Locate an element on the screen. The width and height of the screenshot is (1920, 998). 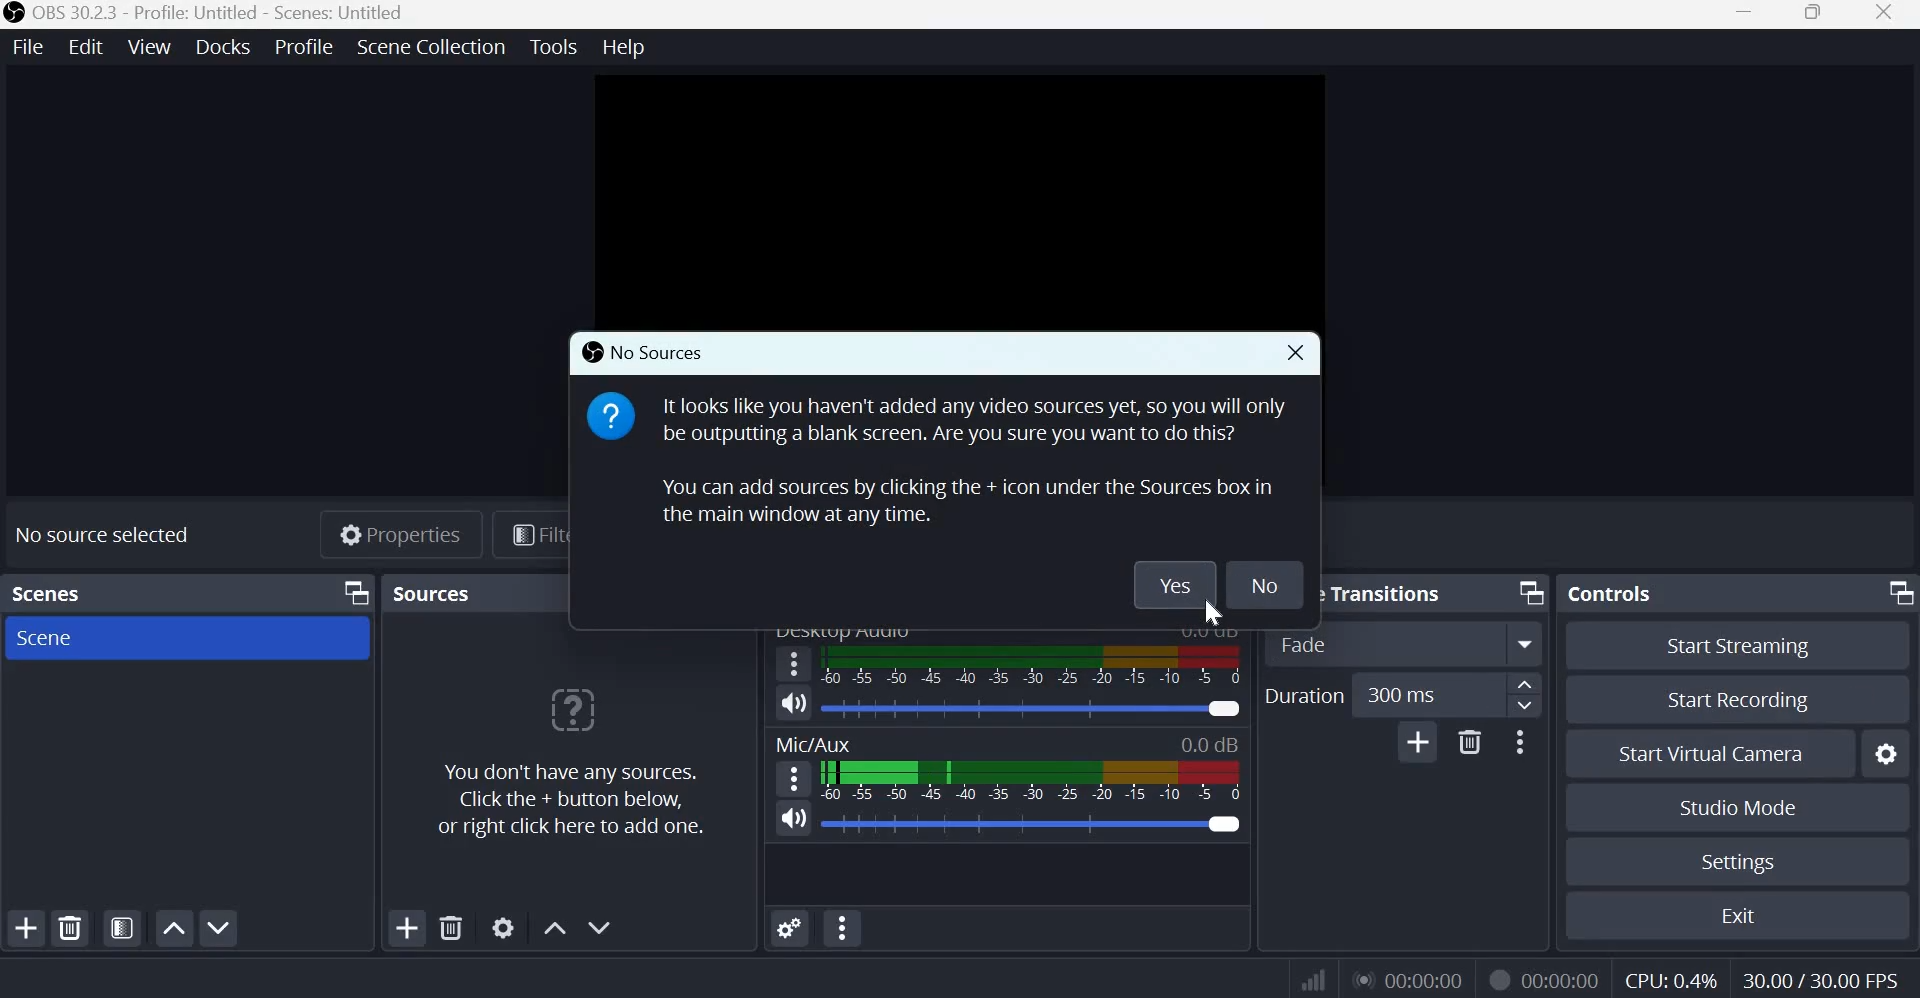
Delete Transition is located at coordinates (1469, 741).